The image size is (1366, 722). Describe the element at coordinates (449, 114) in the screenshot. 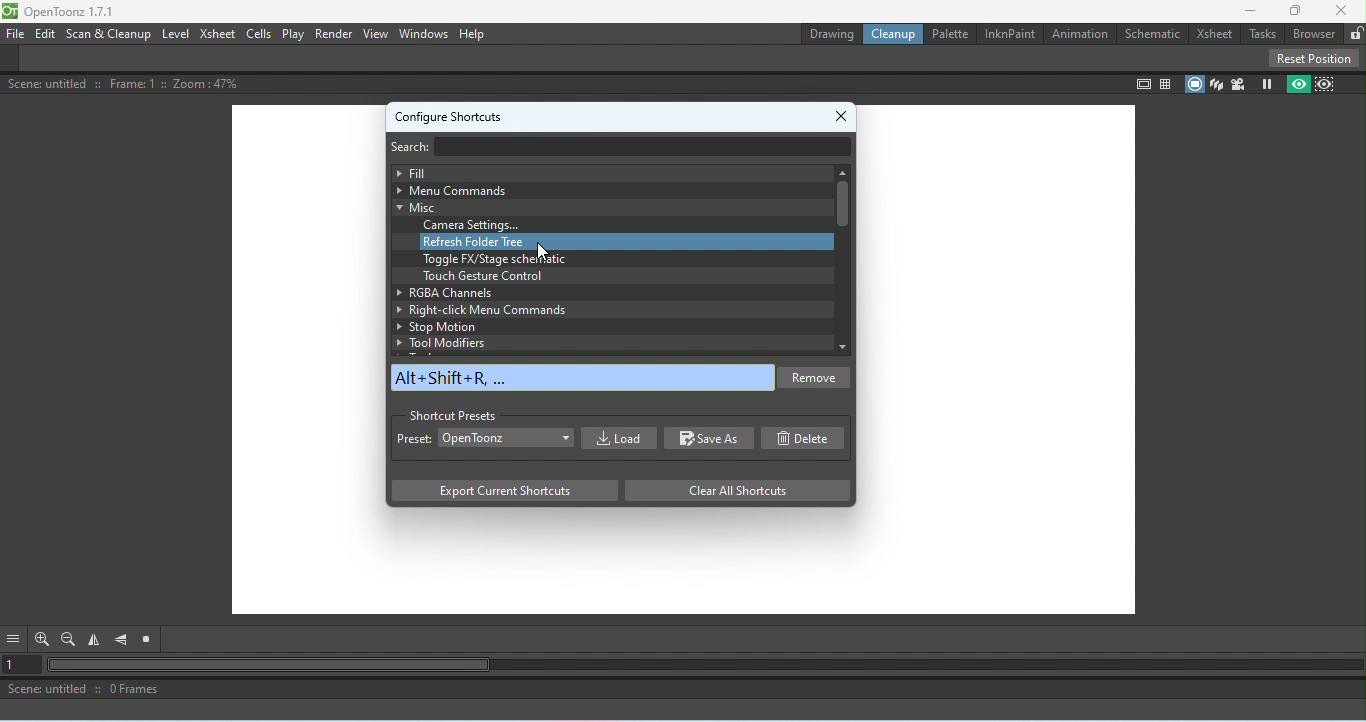

I see `Configure shortcuts` at that location.